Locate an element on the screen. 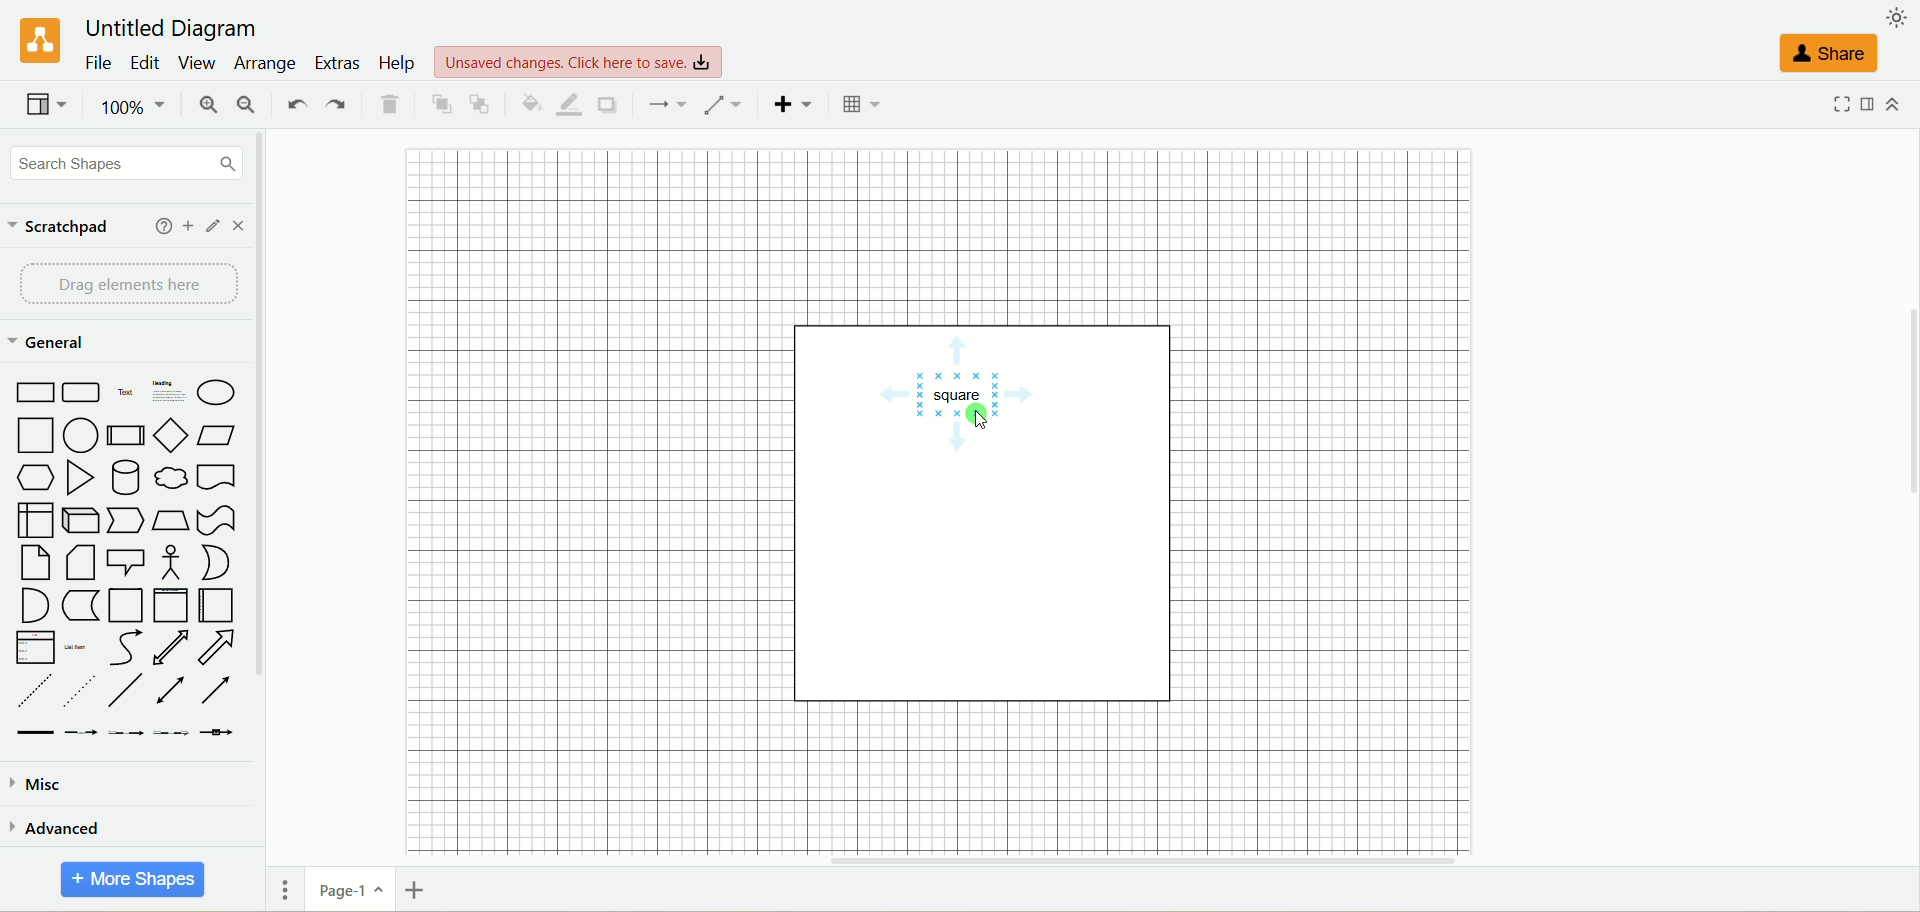  share is located at coordinates (1826, 52).